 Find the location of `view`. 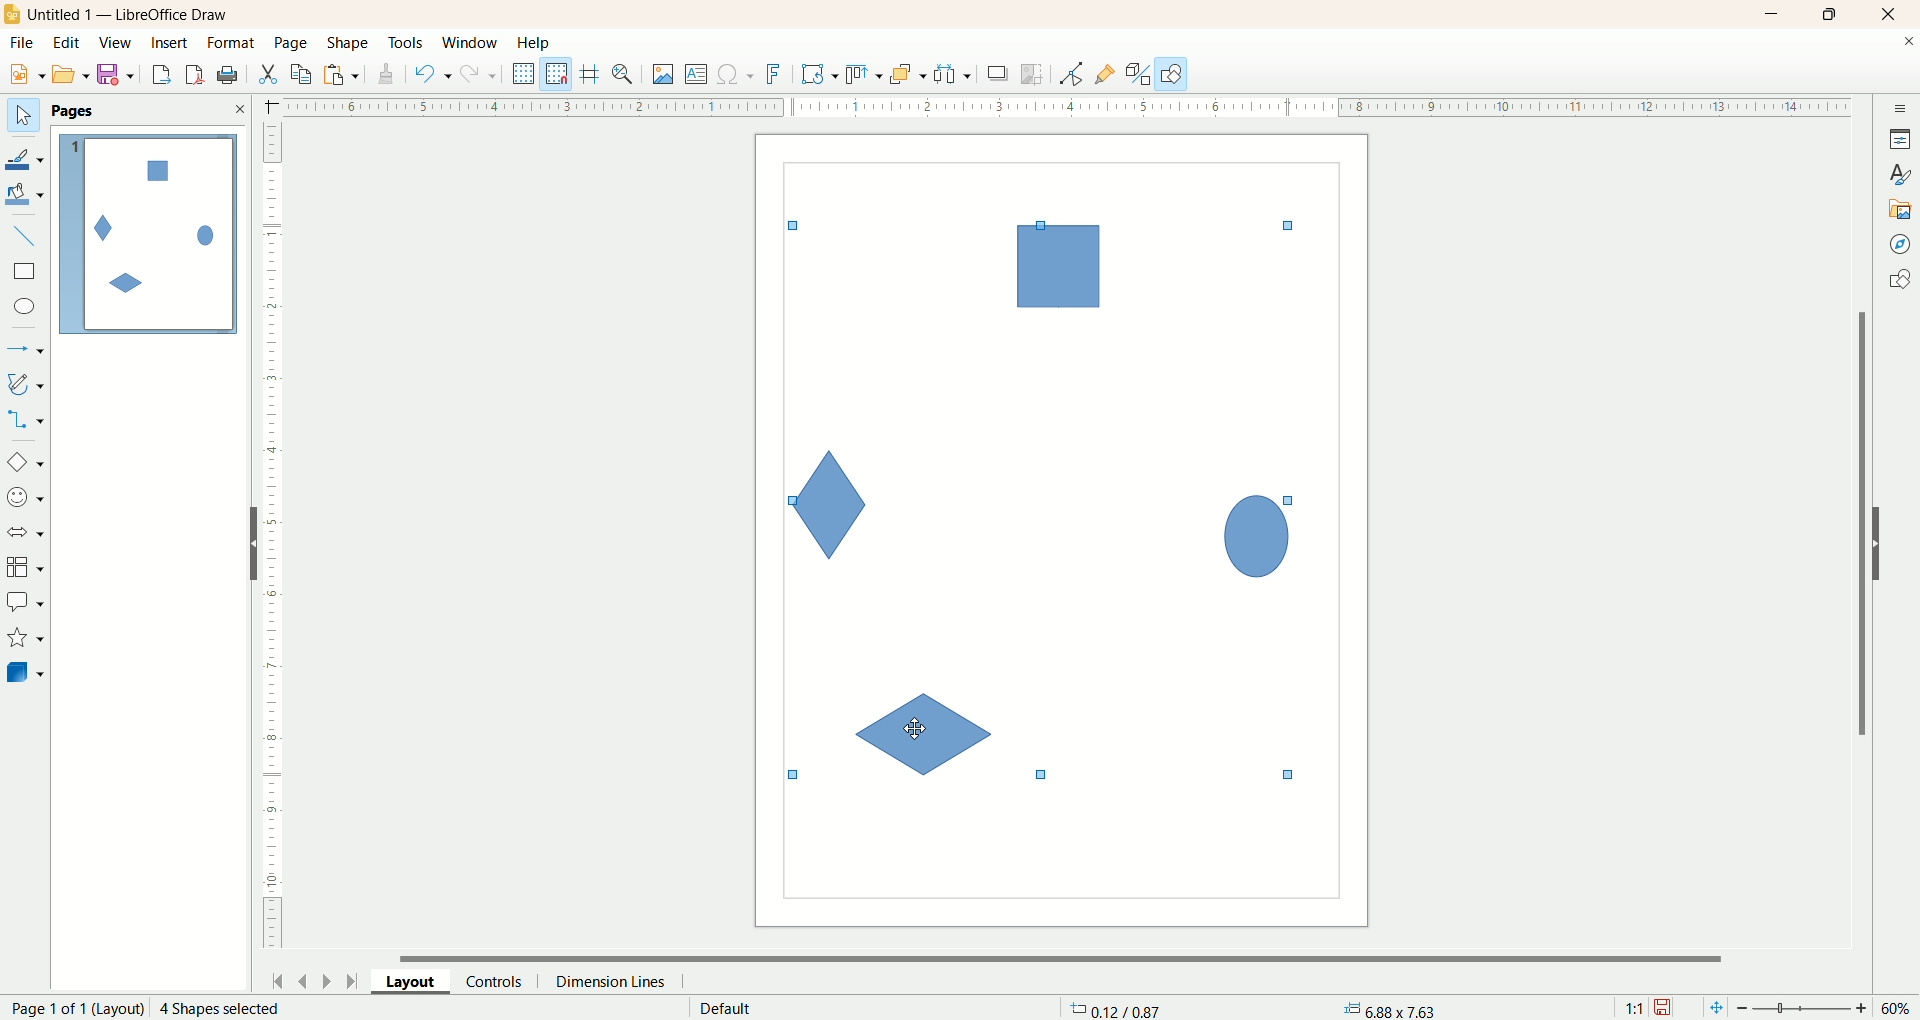

view is located at coordinates (117, 43).